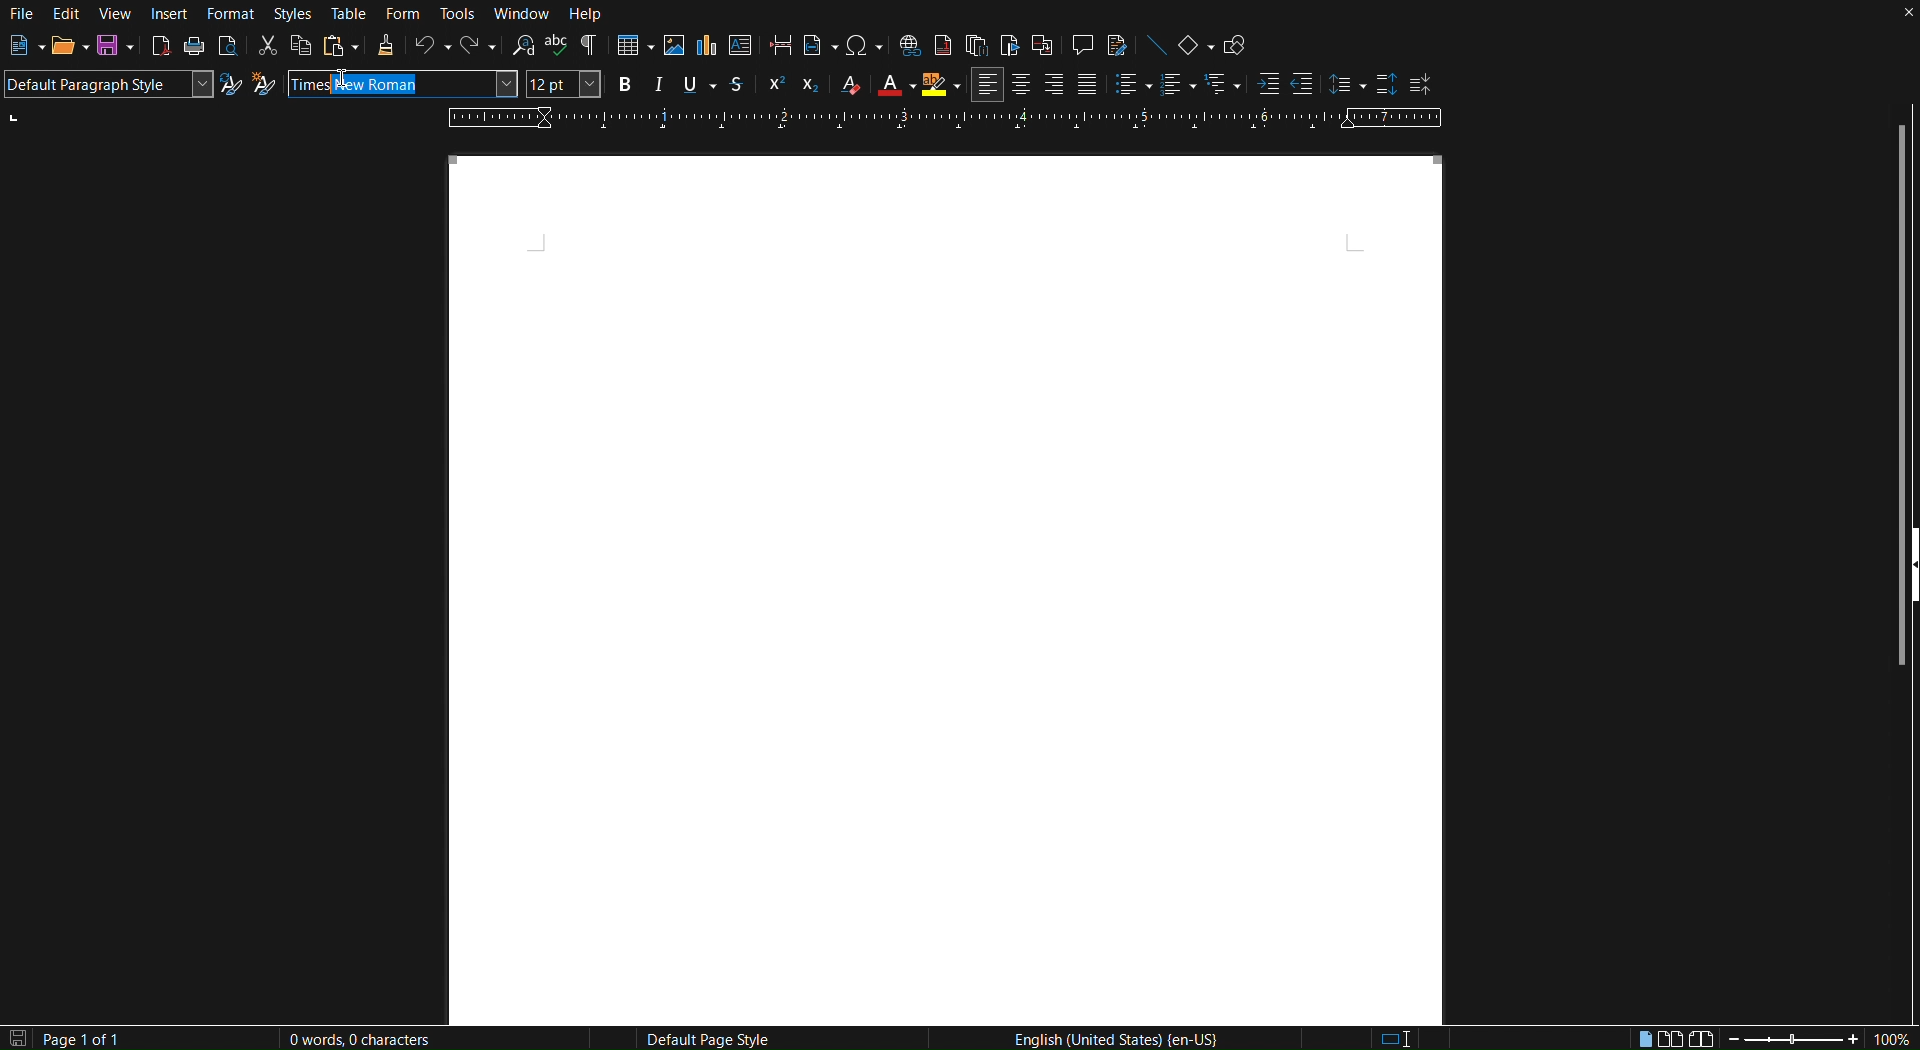 The image size is (1920, 1050). What do you see at coordinates (1700, 1036) in the screenshot?
I see `Book view` at bounding box center [1700, 1036].